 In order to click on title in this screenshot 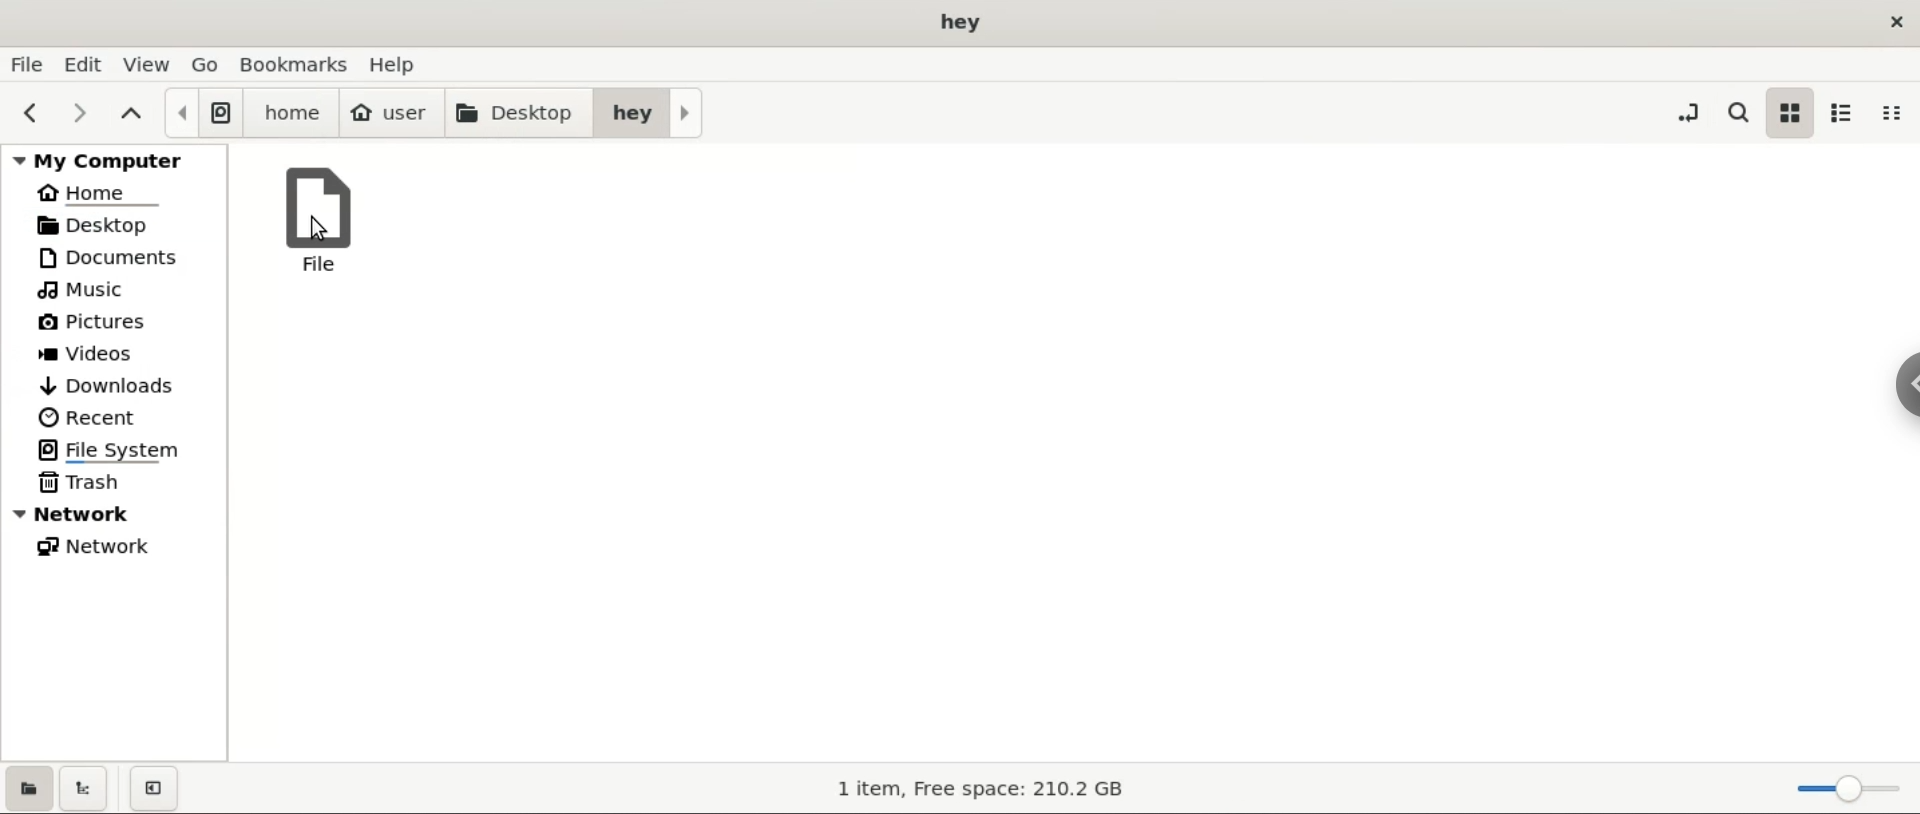, I will do `click(956, 20)`.